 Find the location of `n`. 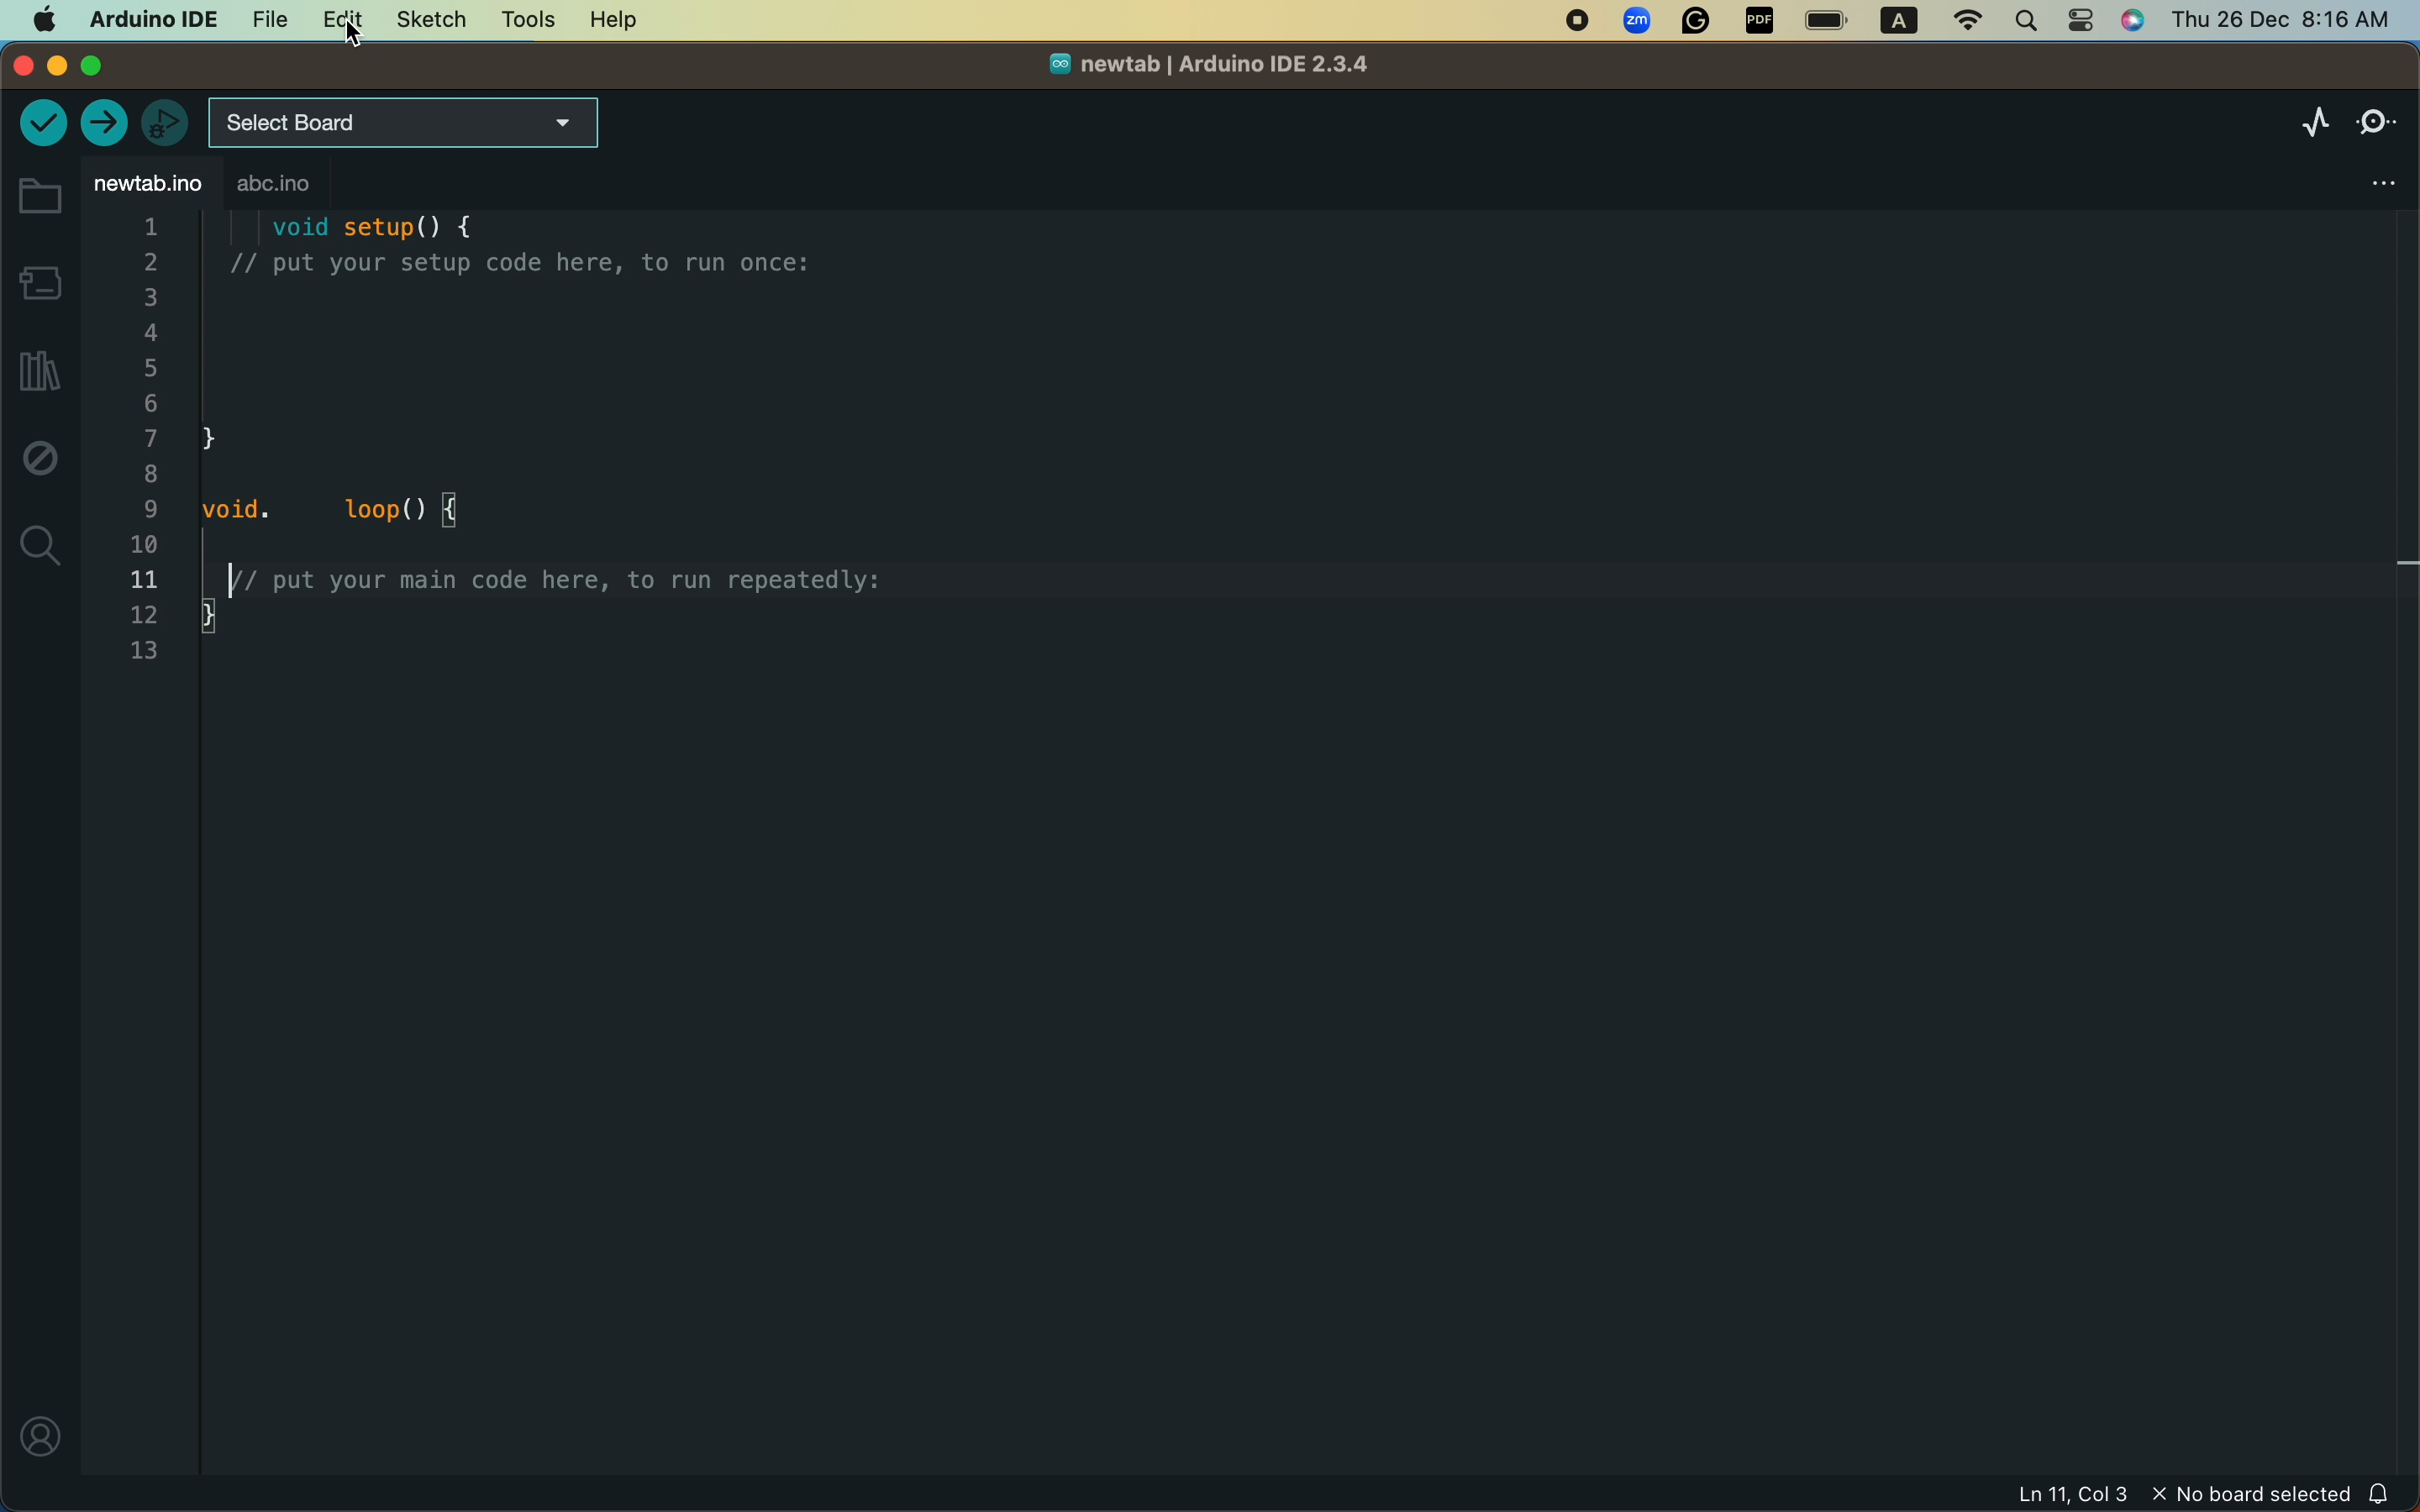

n is located at coordinates (1566, 22).